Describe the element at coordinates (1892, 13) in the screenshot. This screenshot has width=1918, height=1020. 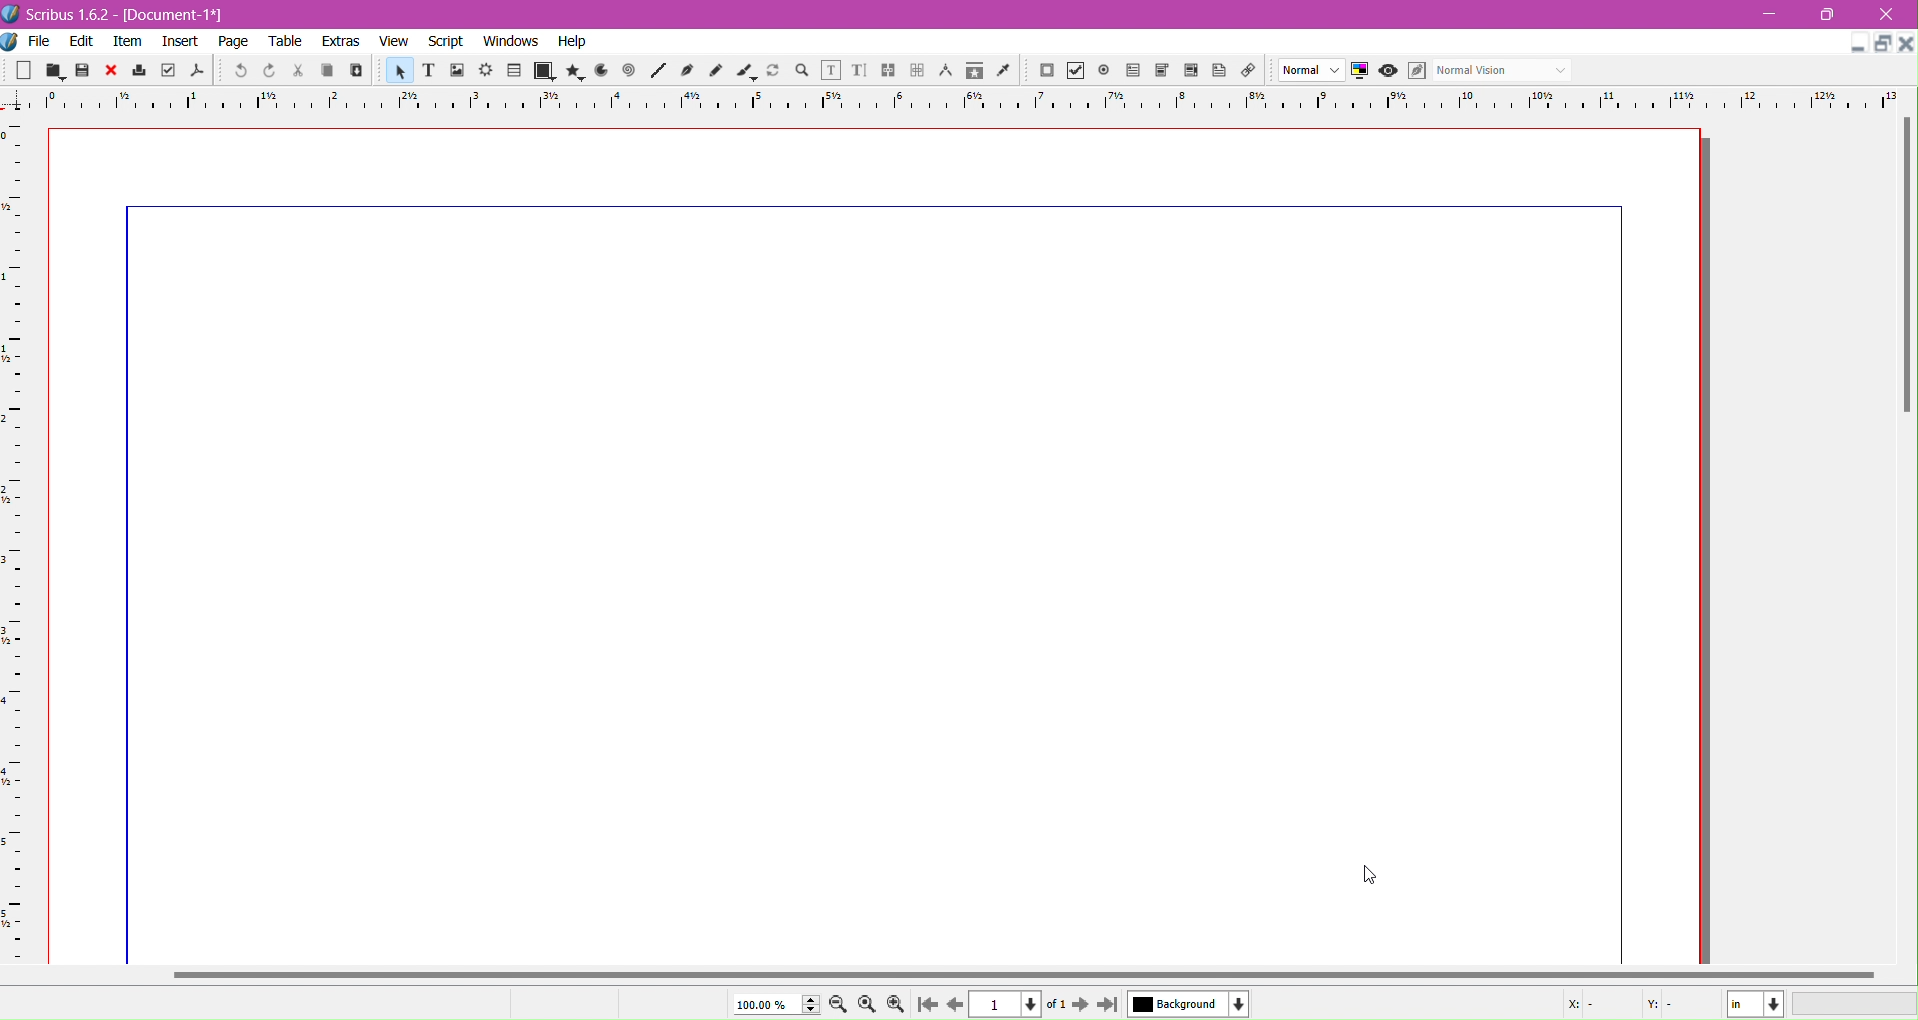
I see `close app` at that location.